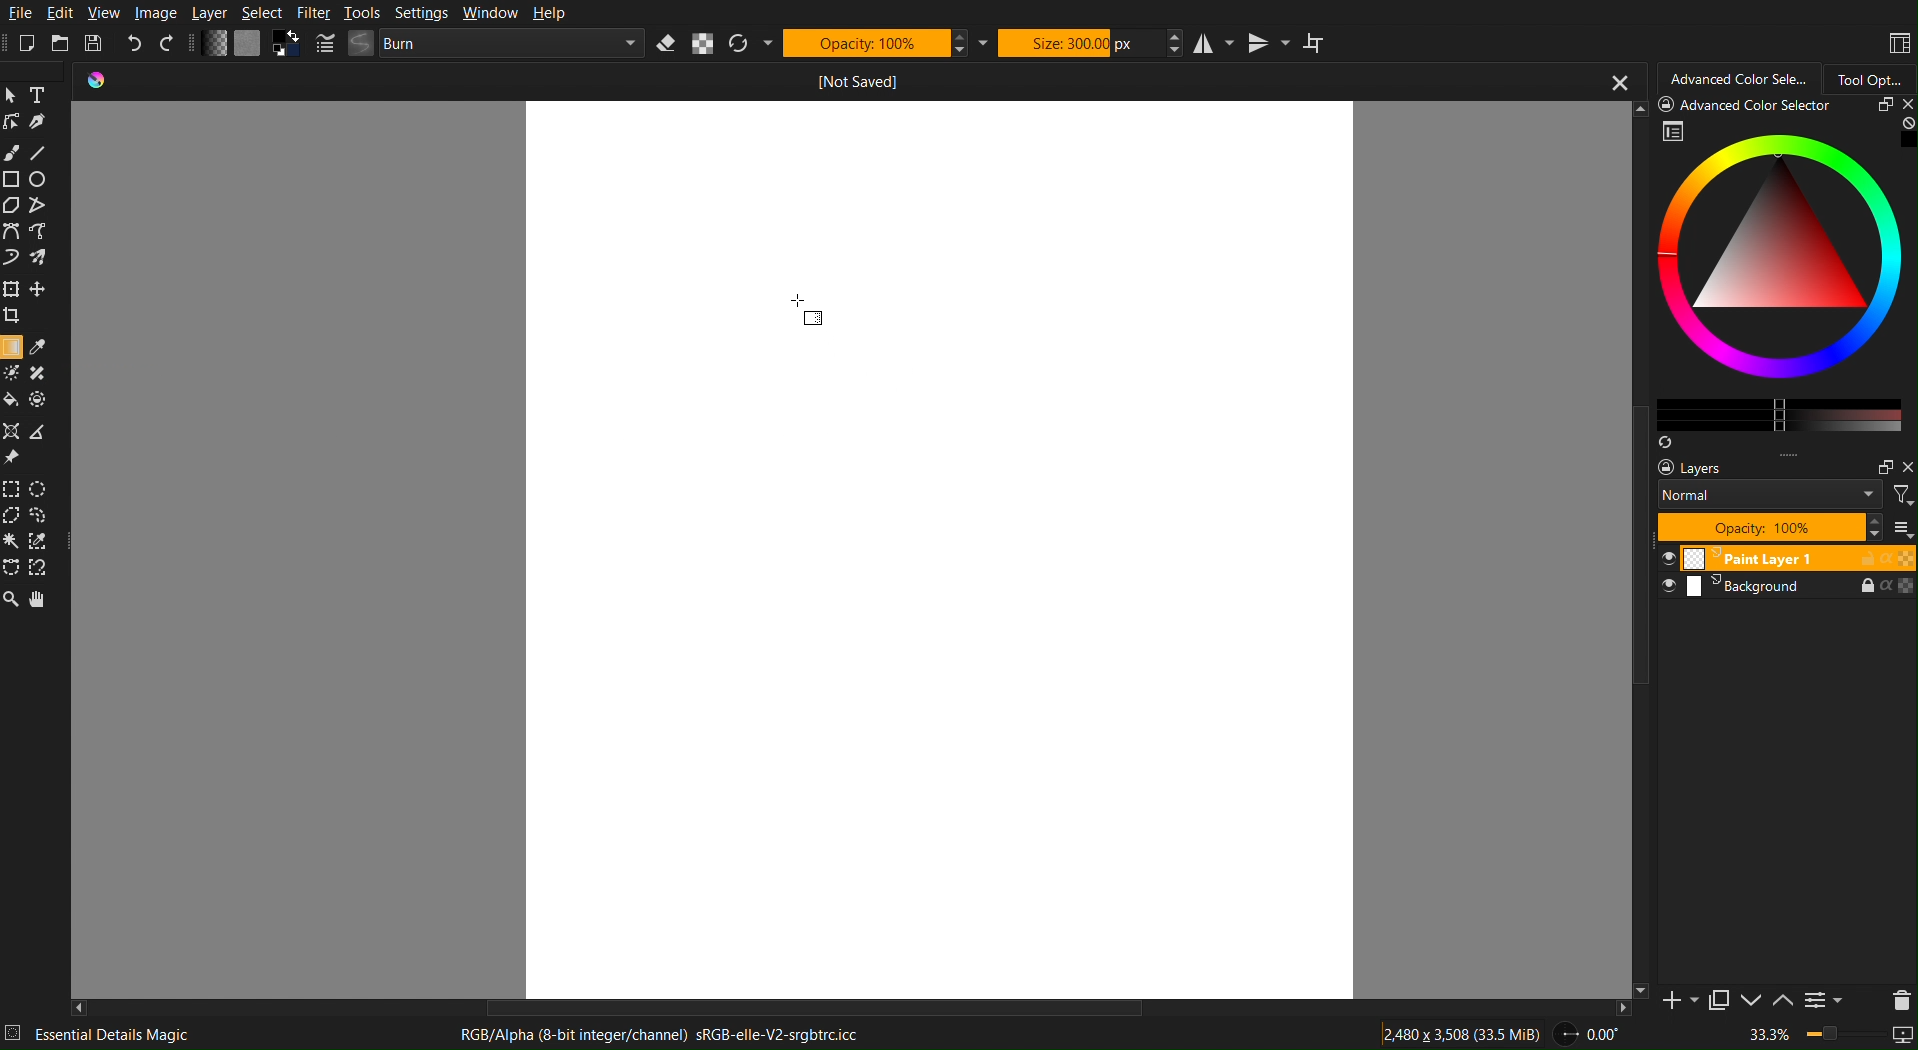 This screenshot has width=1918, height=1050. Describe the element at coordinates (418, 13) in the screenshot. I see `Settings` at that location.